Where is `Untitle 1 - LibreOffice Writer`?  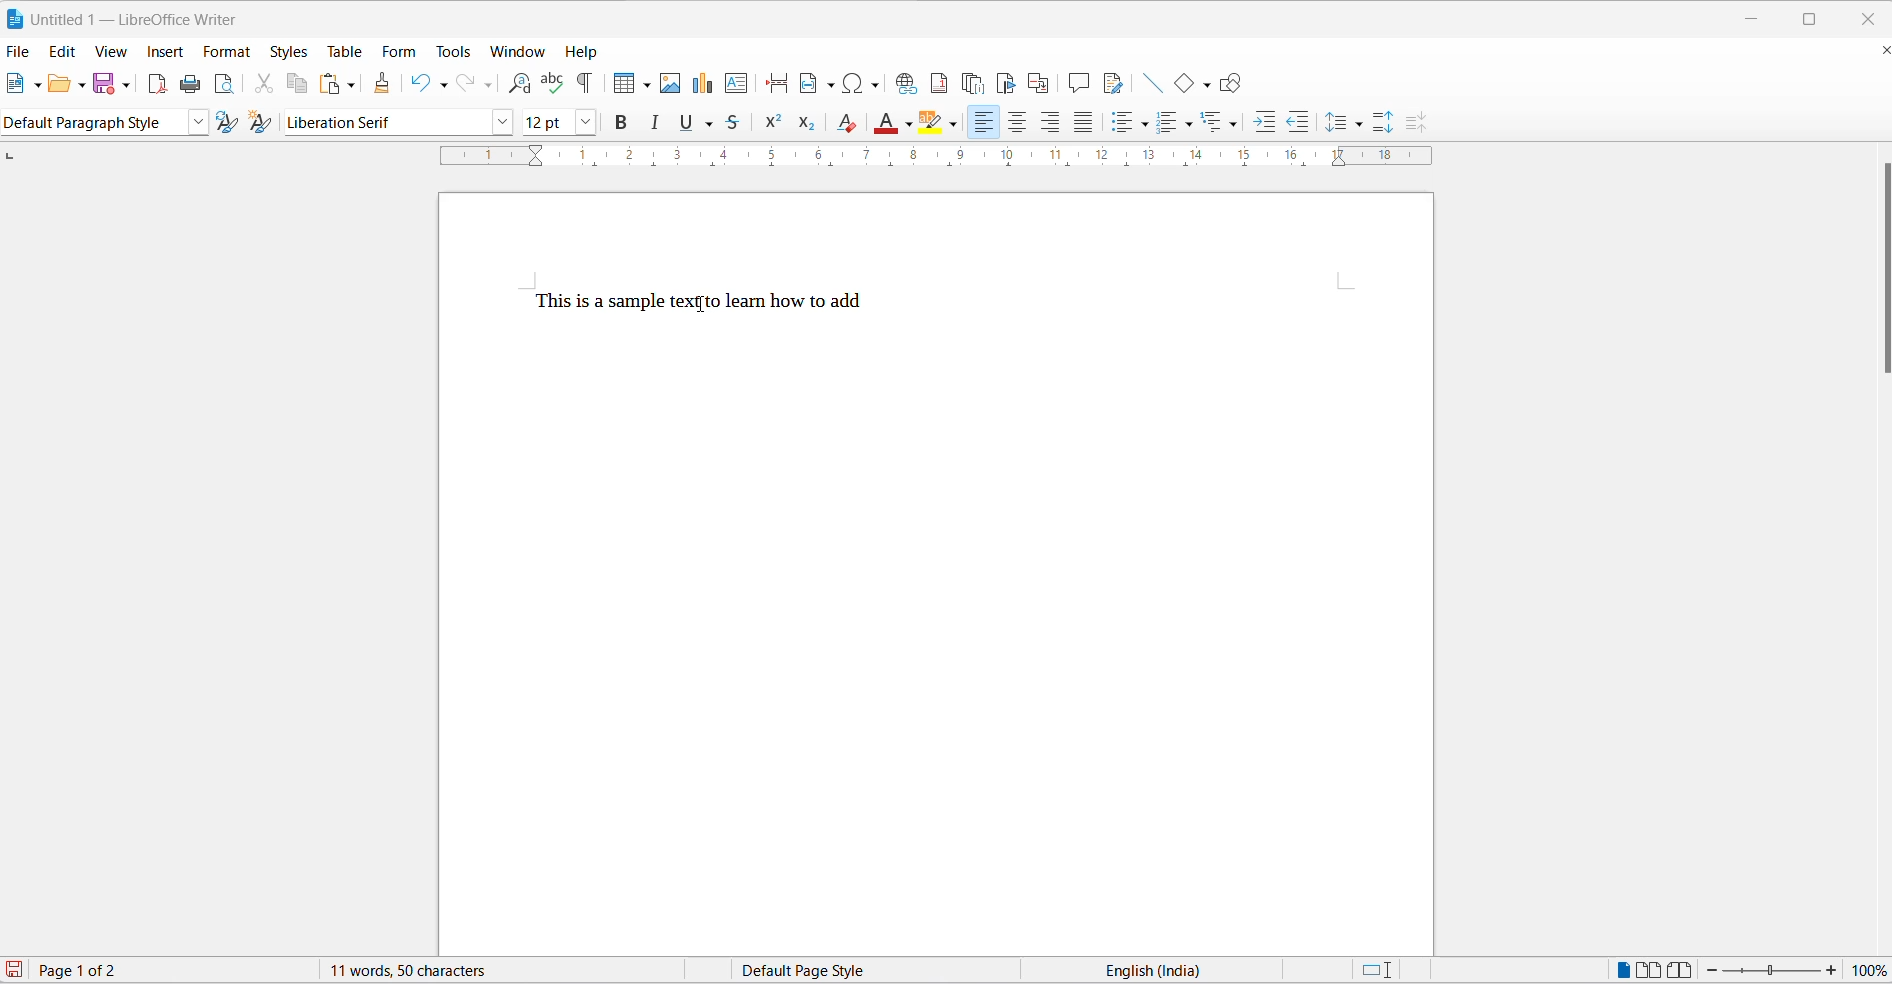 Untitle 1 - LibreOffice Writer is located at coordinates (143, 19).